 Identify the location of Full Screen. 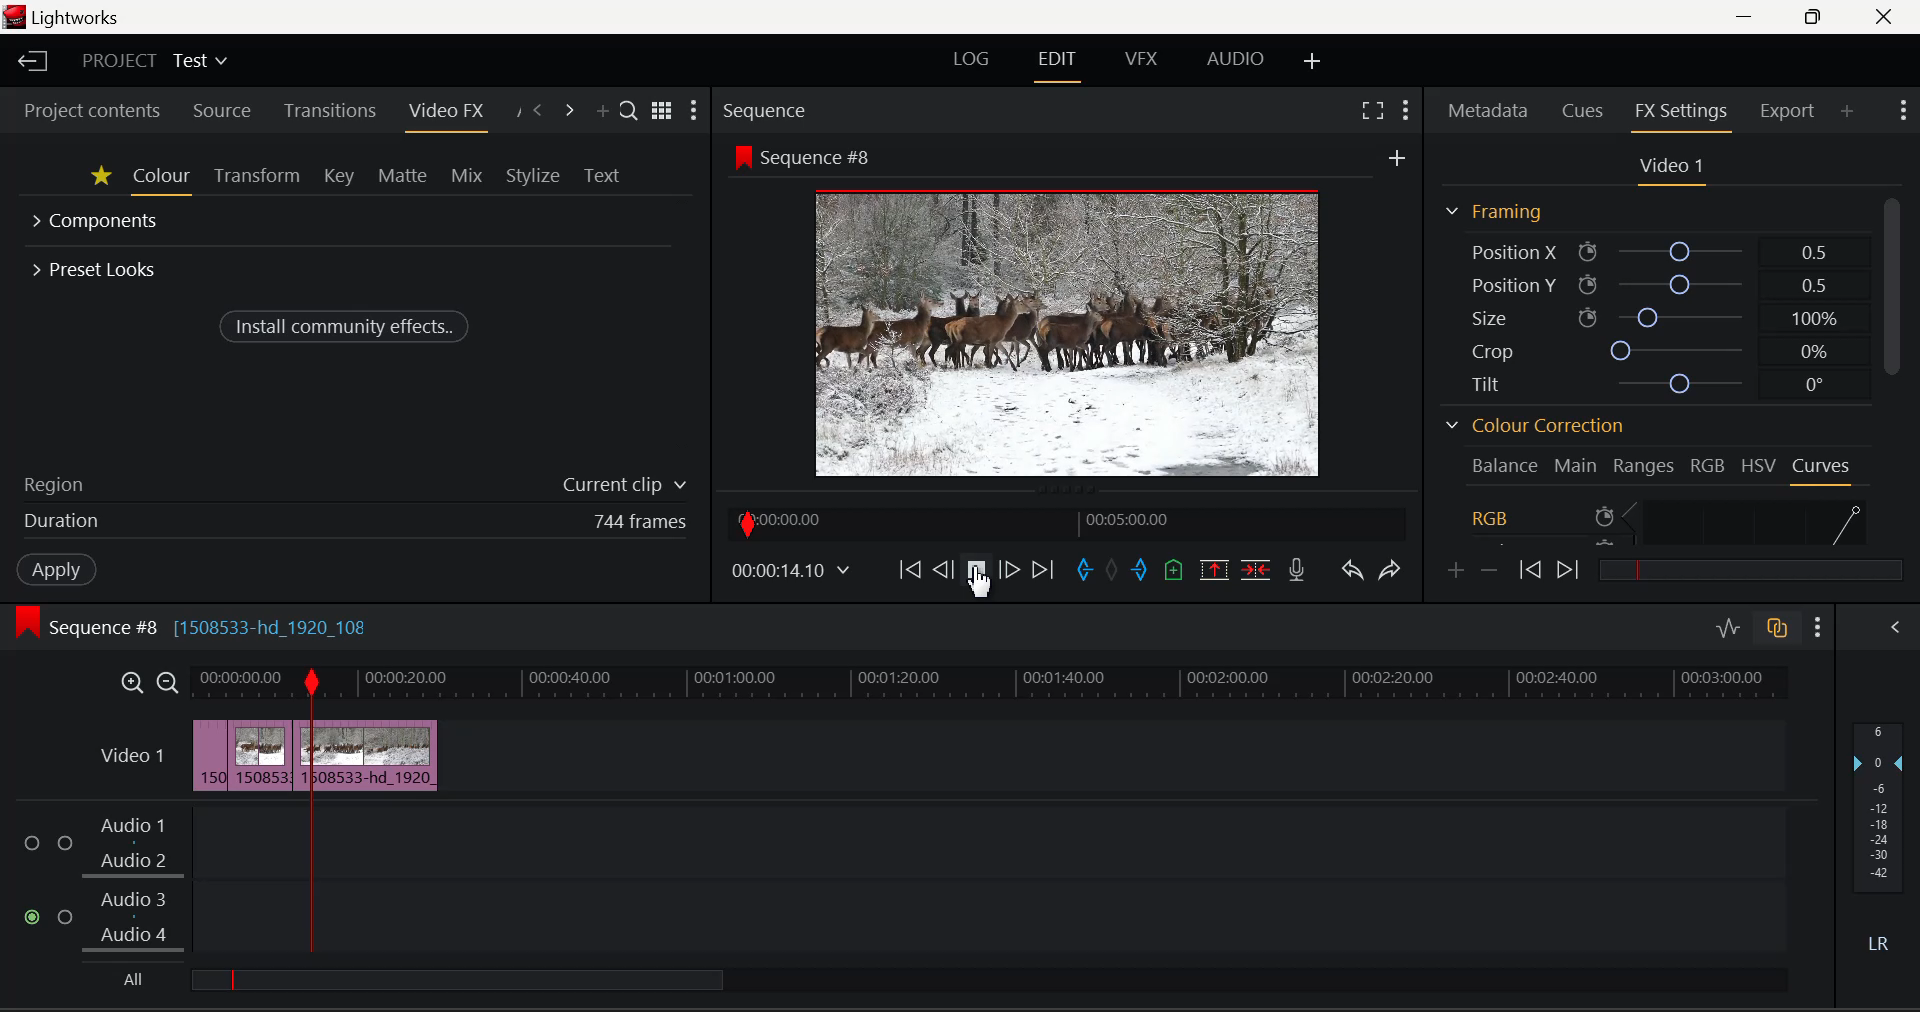
(1372, 113).